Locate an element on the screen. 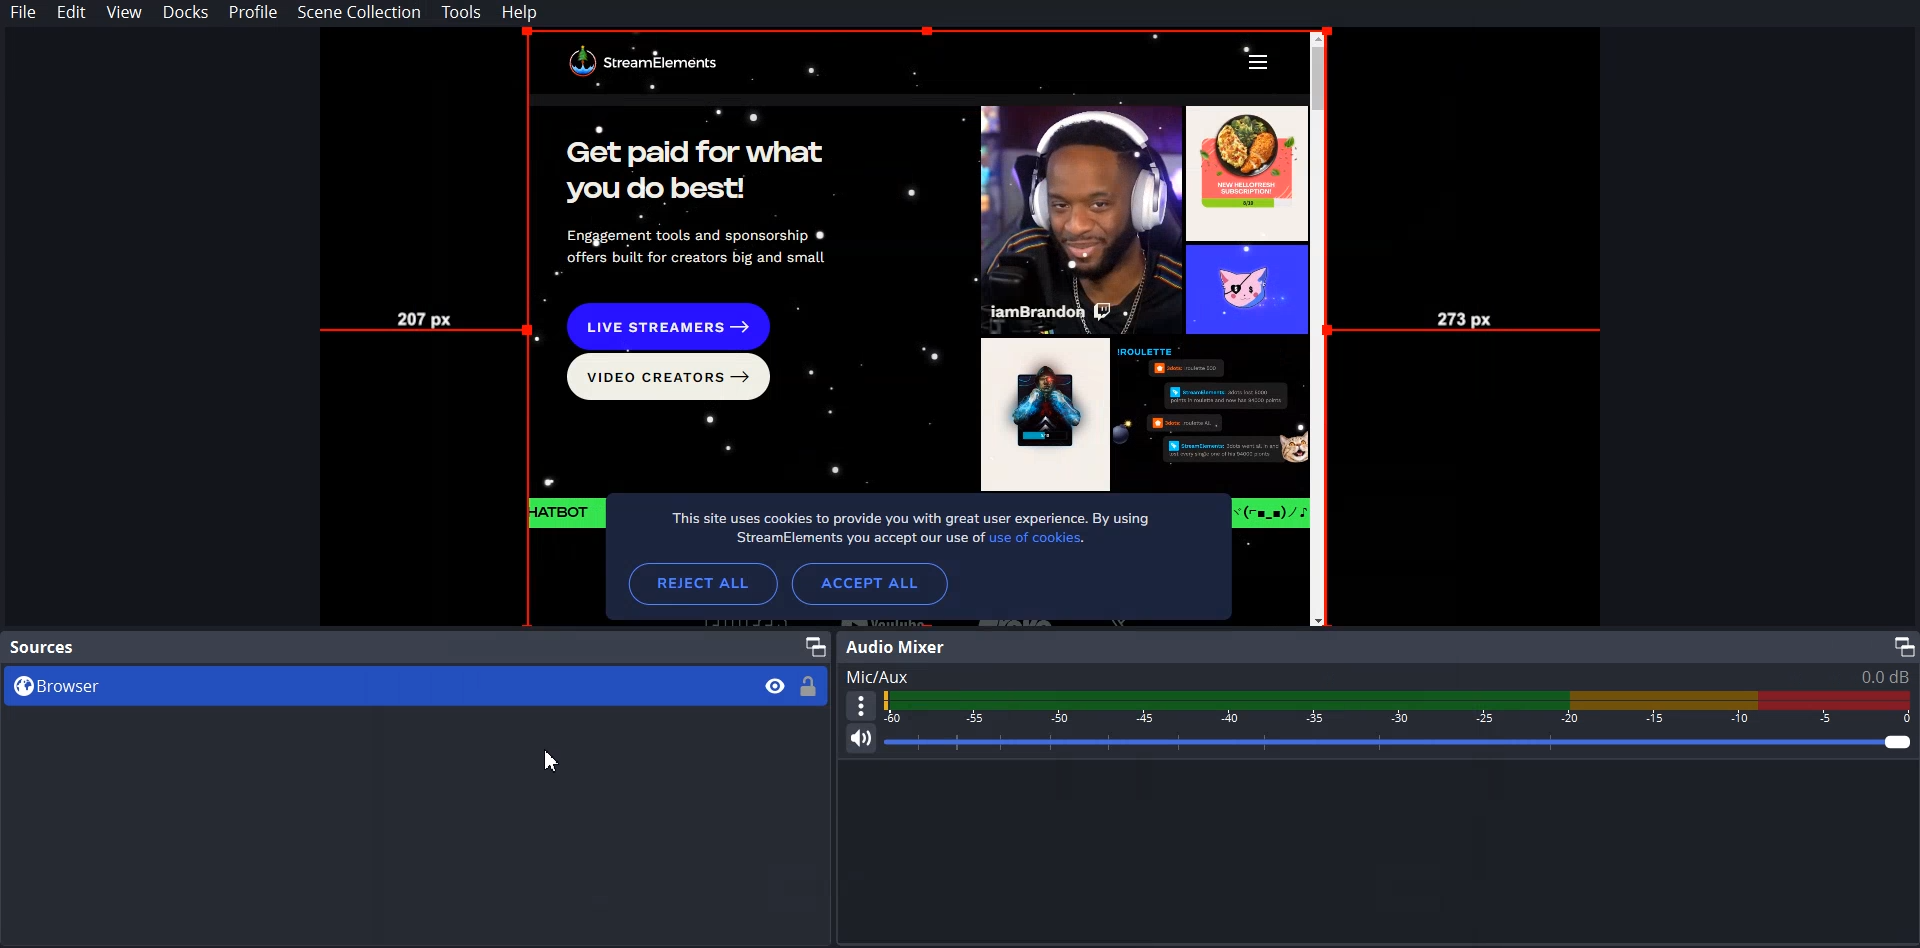 The image size is (1920, 948). Profile is located at coordinates (253, 14).